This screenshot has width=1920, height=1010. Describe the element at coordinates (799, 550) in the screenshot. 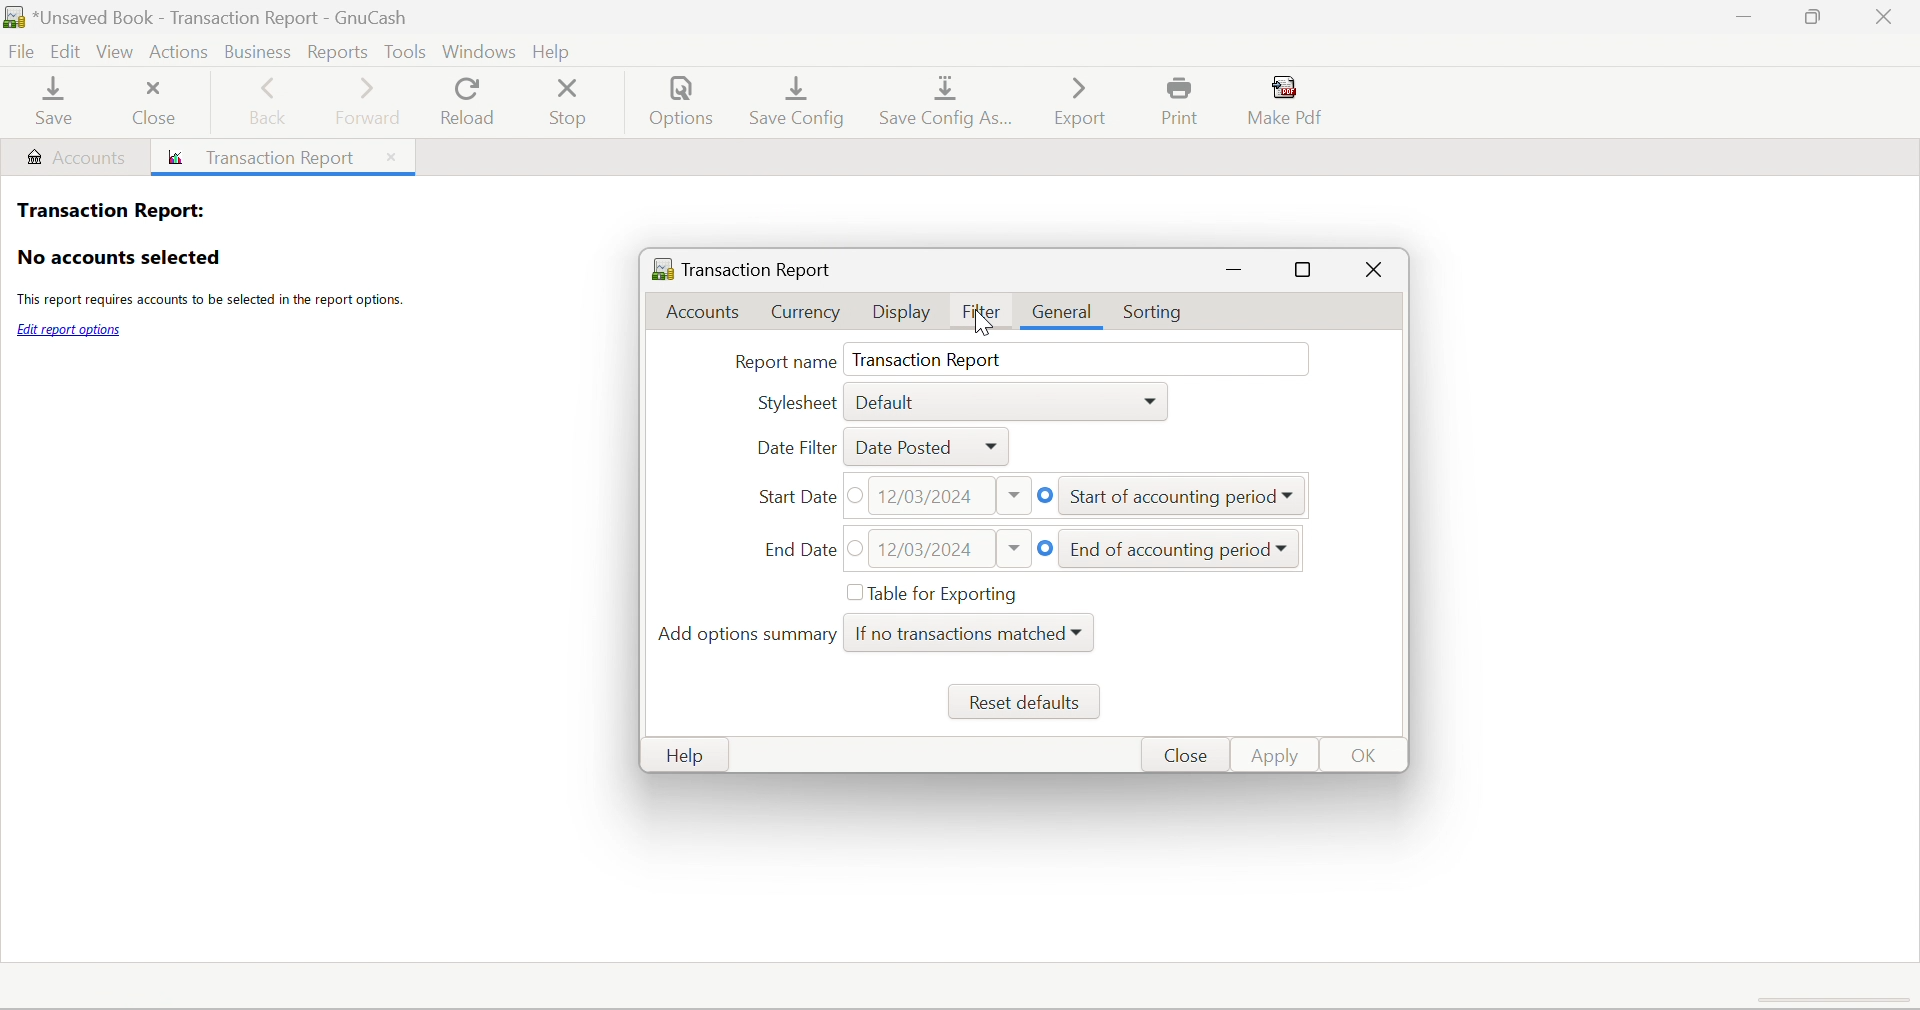

I see `End Date` at that location.